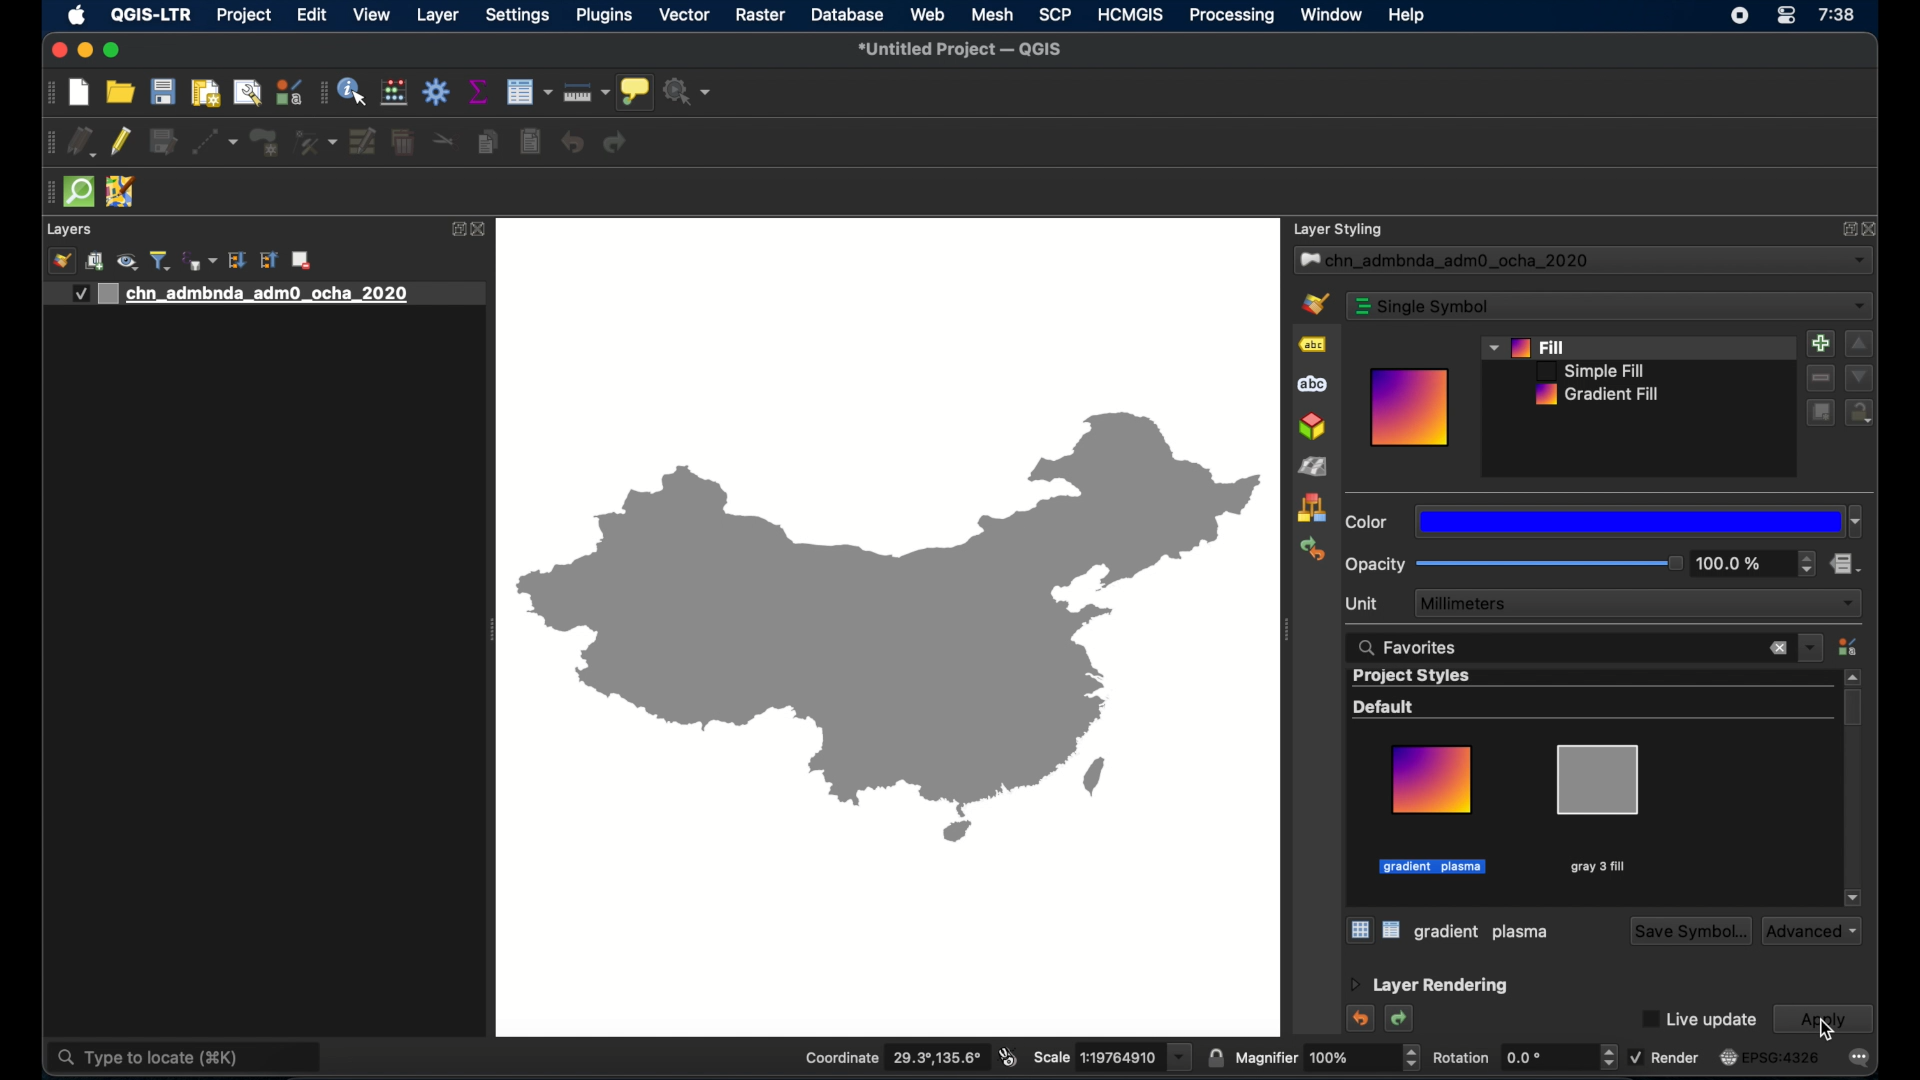 The height and width of the screenshot is (1080, 1920). Describe the element at coordinates (1312, 550) in the screenshot. I see `history` at that location.